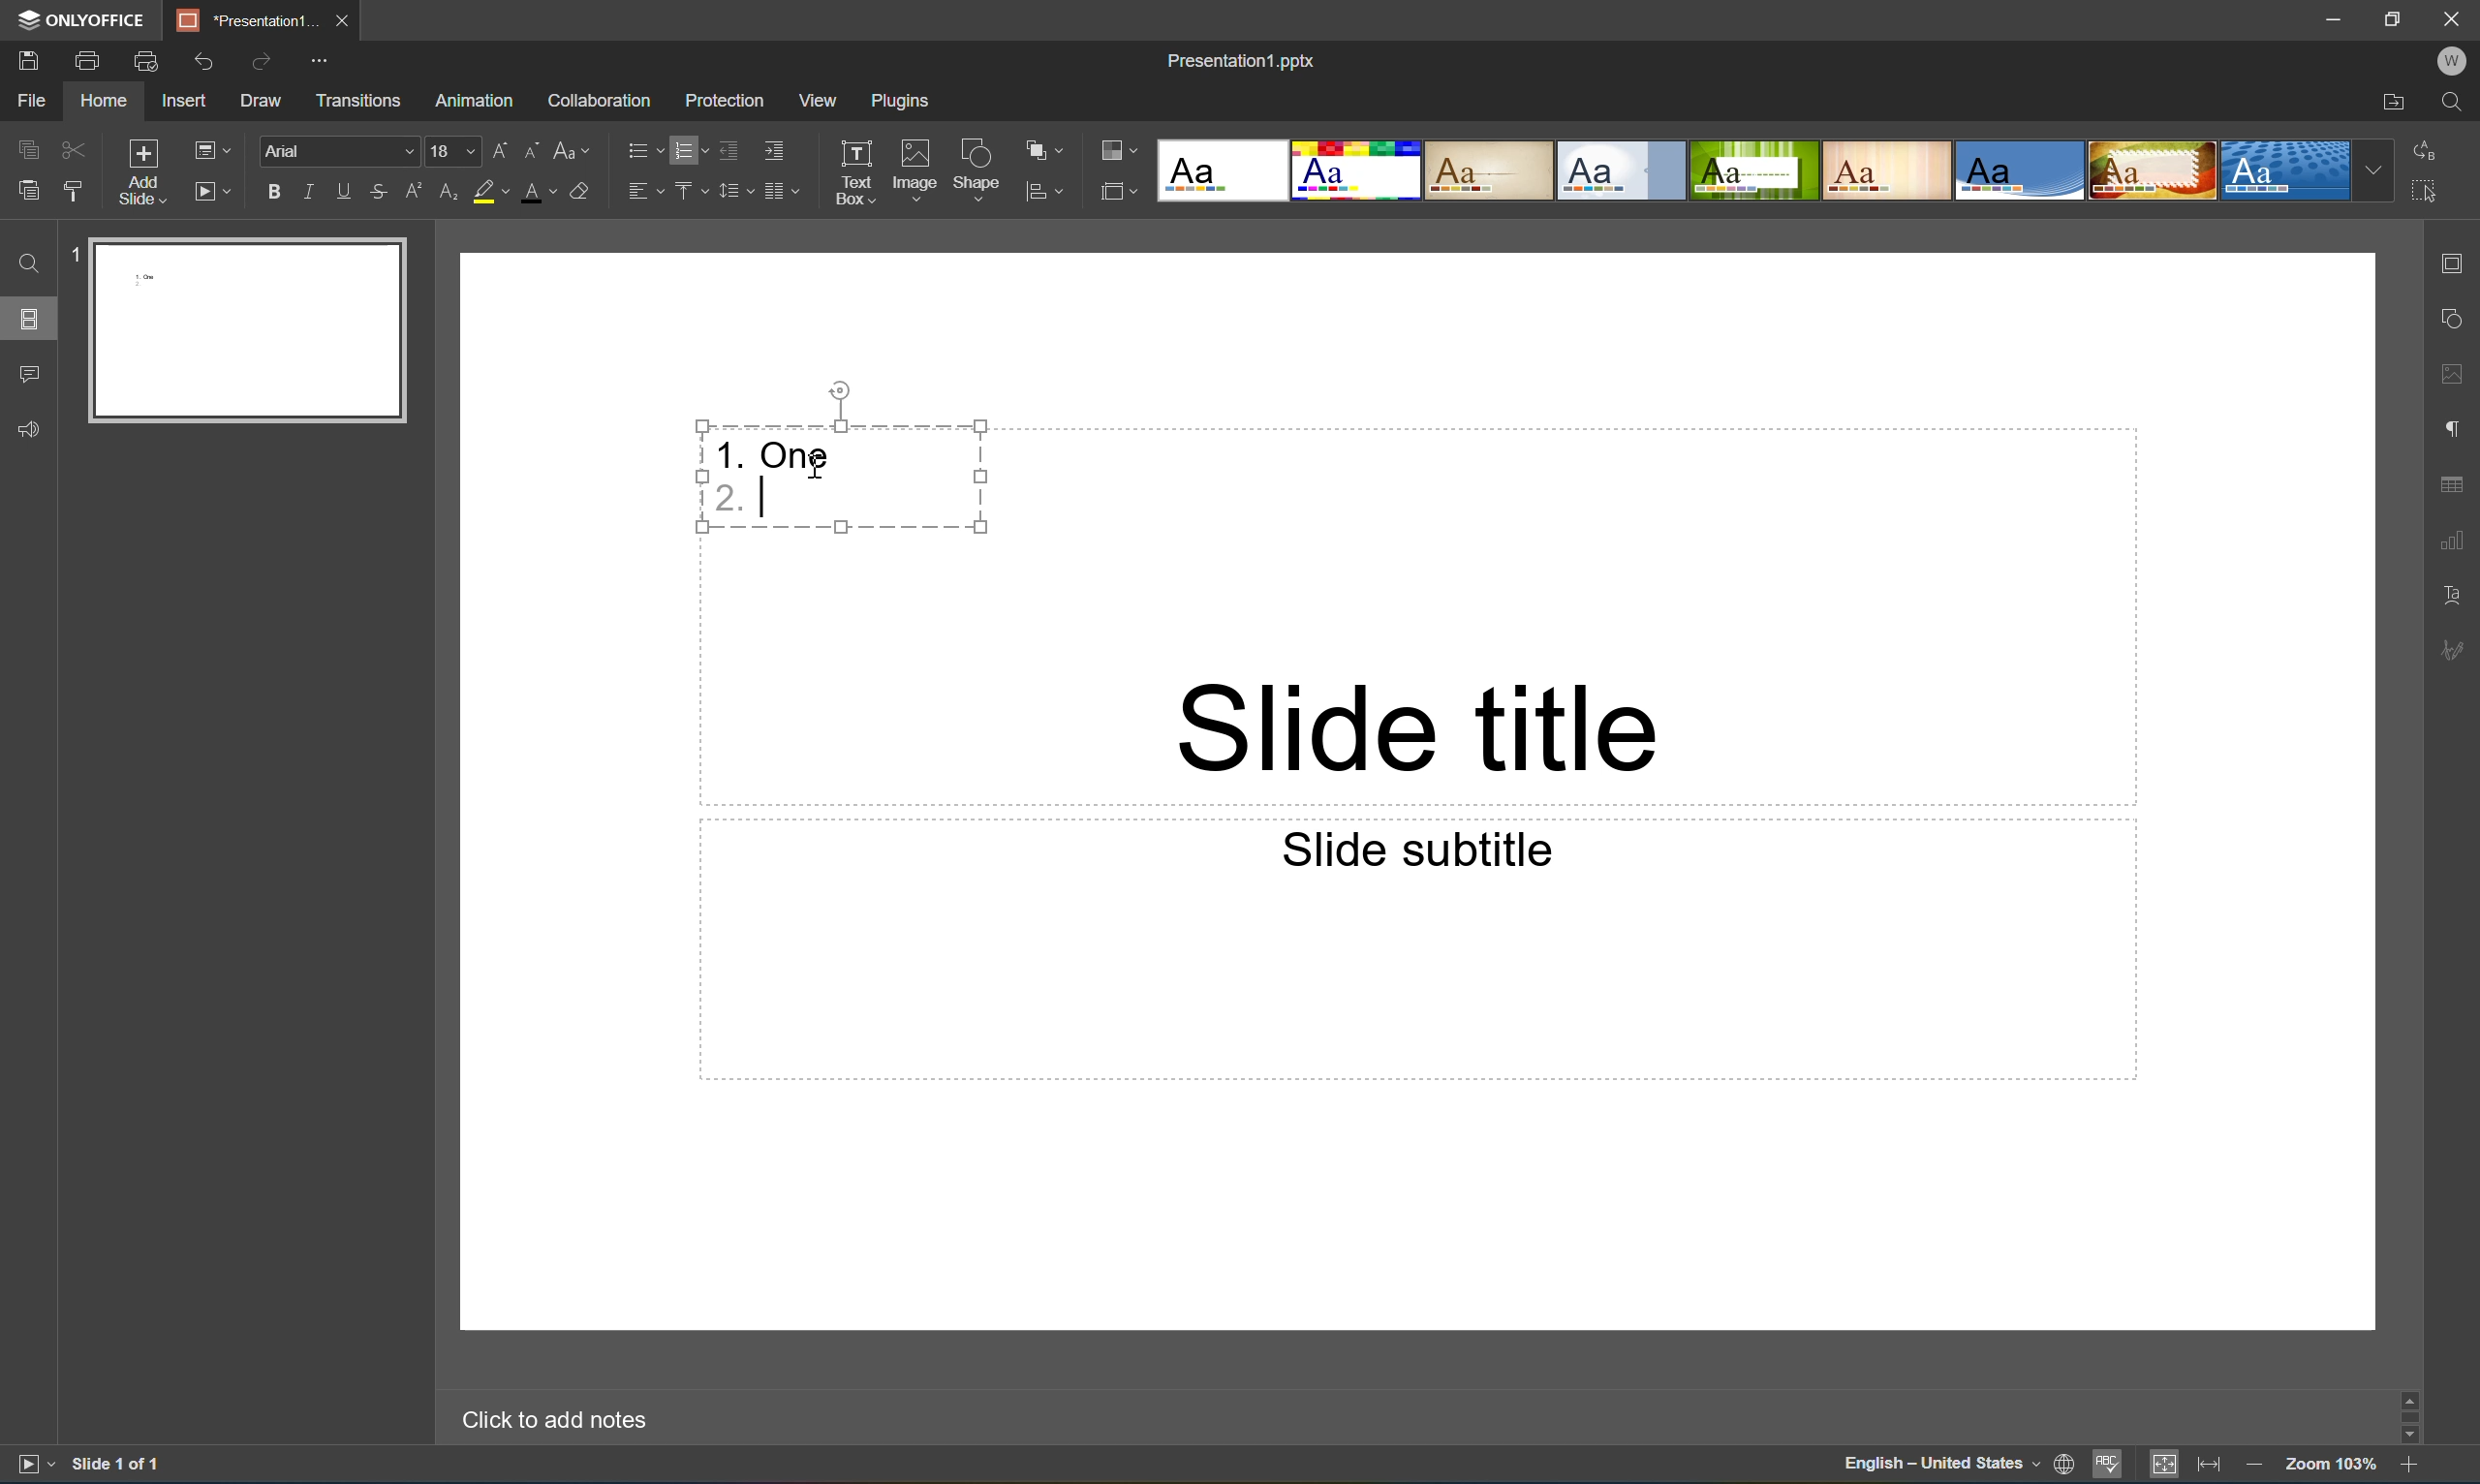 The image size is (2480, 1484). Describe the element at coordinates (726, 499) in the screenshot. I see `2.` at that location.